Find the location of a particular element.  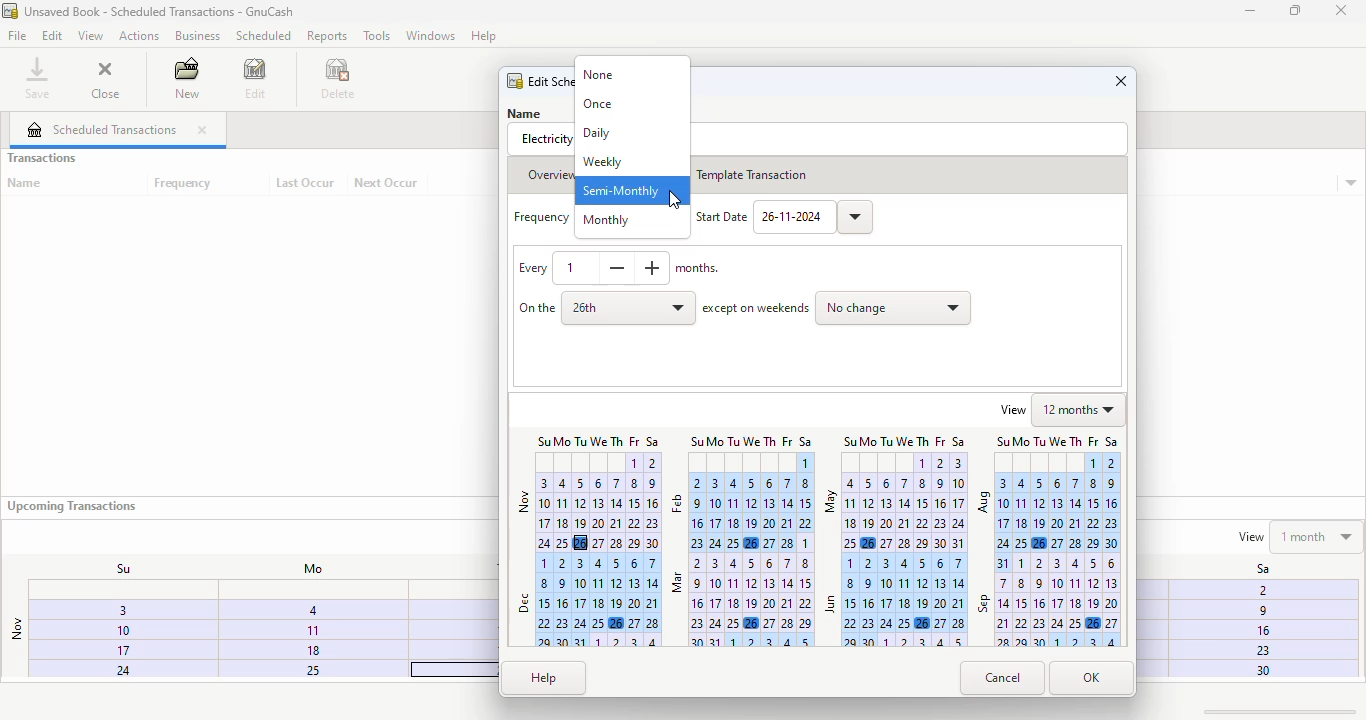

business is located at coordinates (197, 35).